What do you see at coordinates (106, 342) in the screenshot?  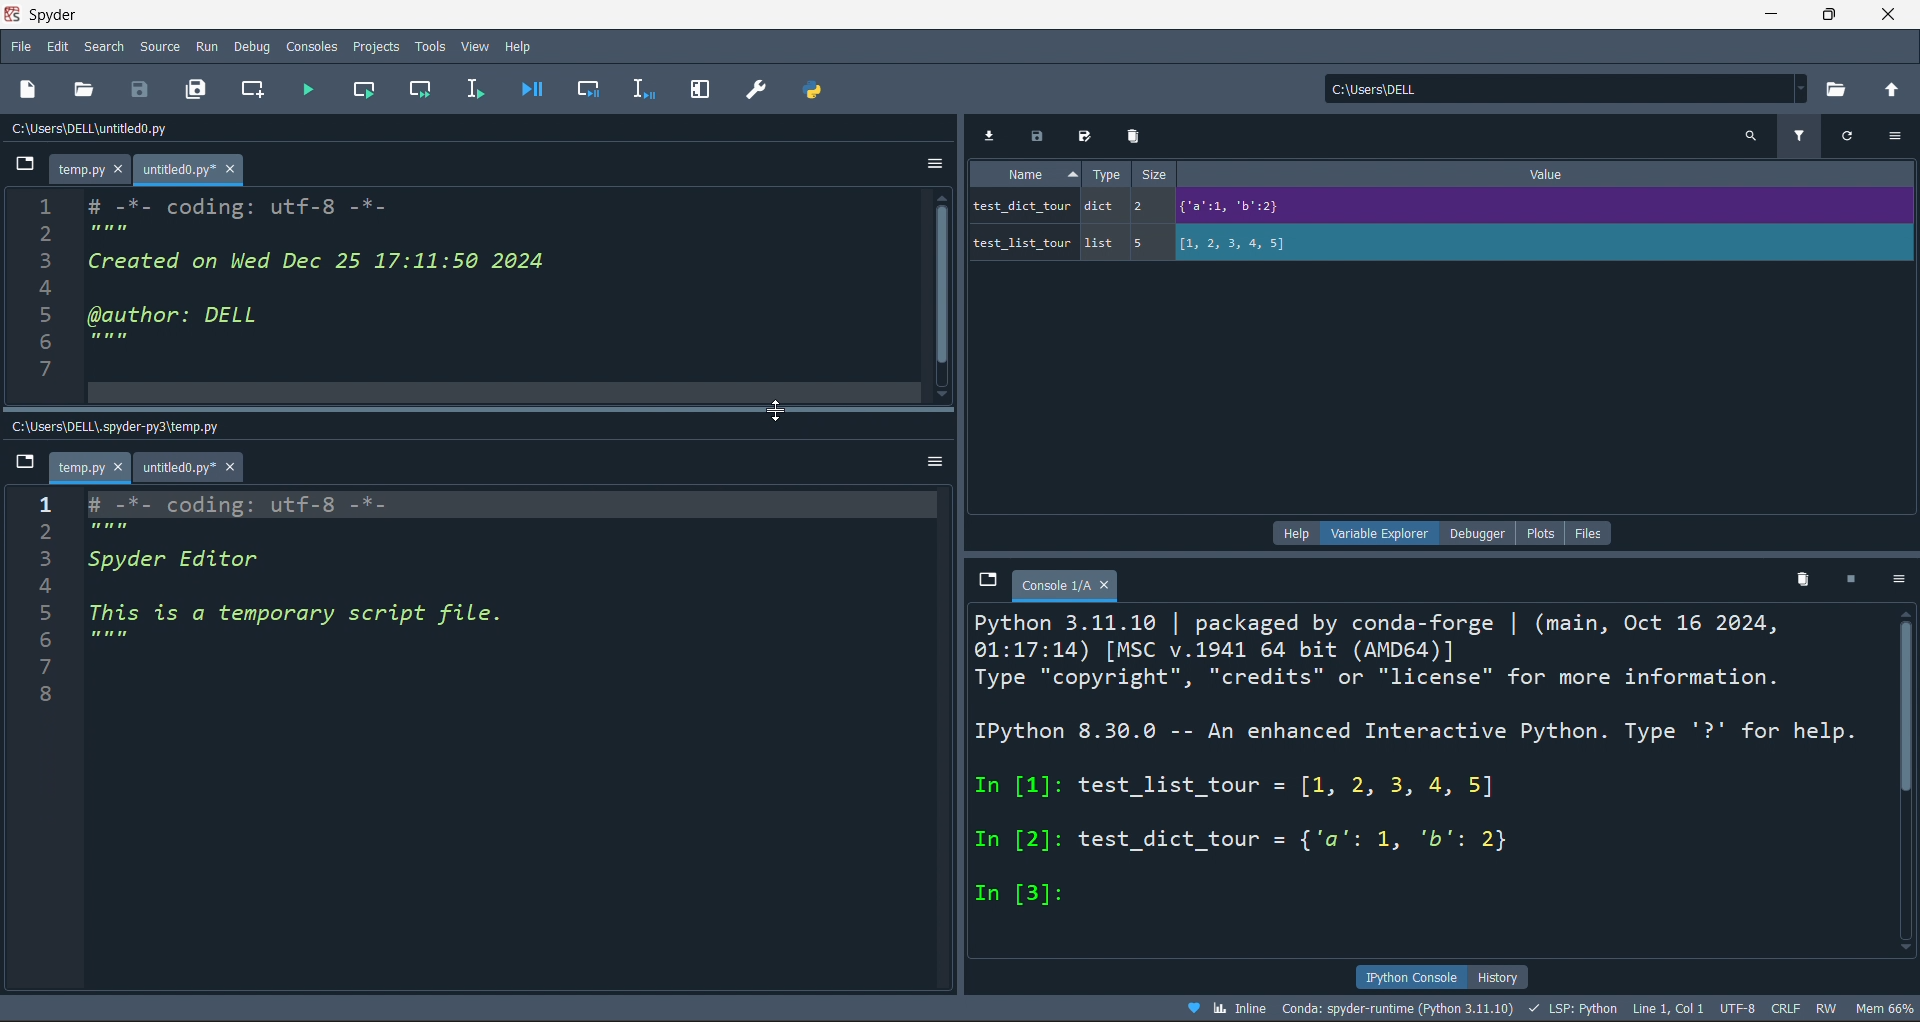 I see `6 '''''''` at bounding box center [106, 342].